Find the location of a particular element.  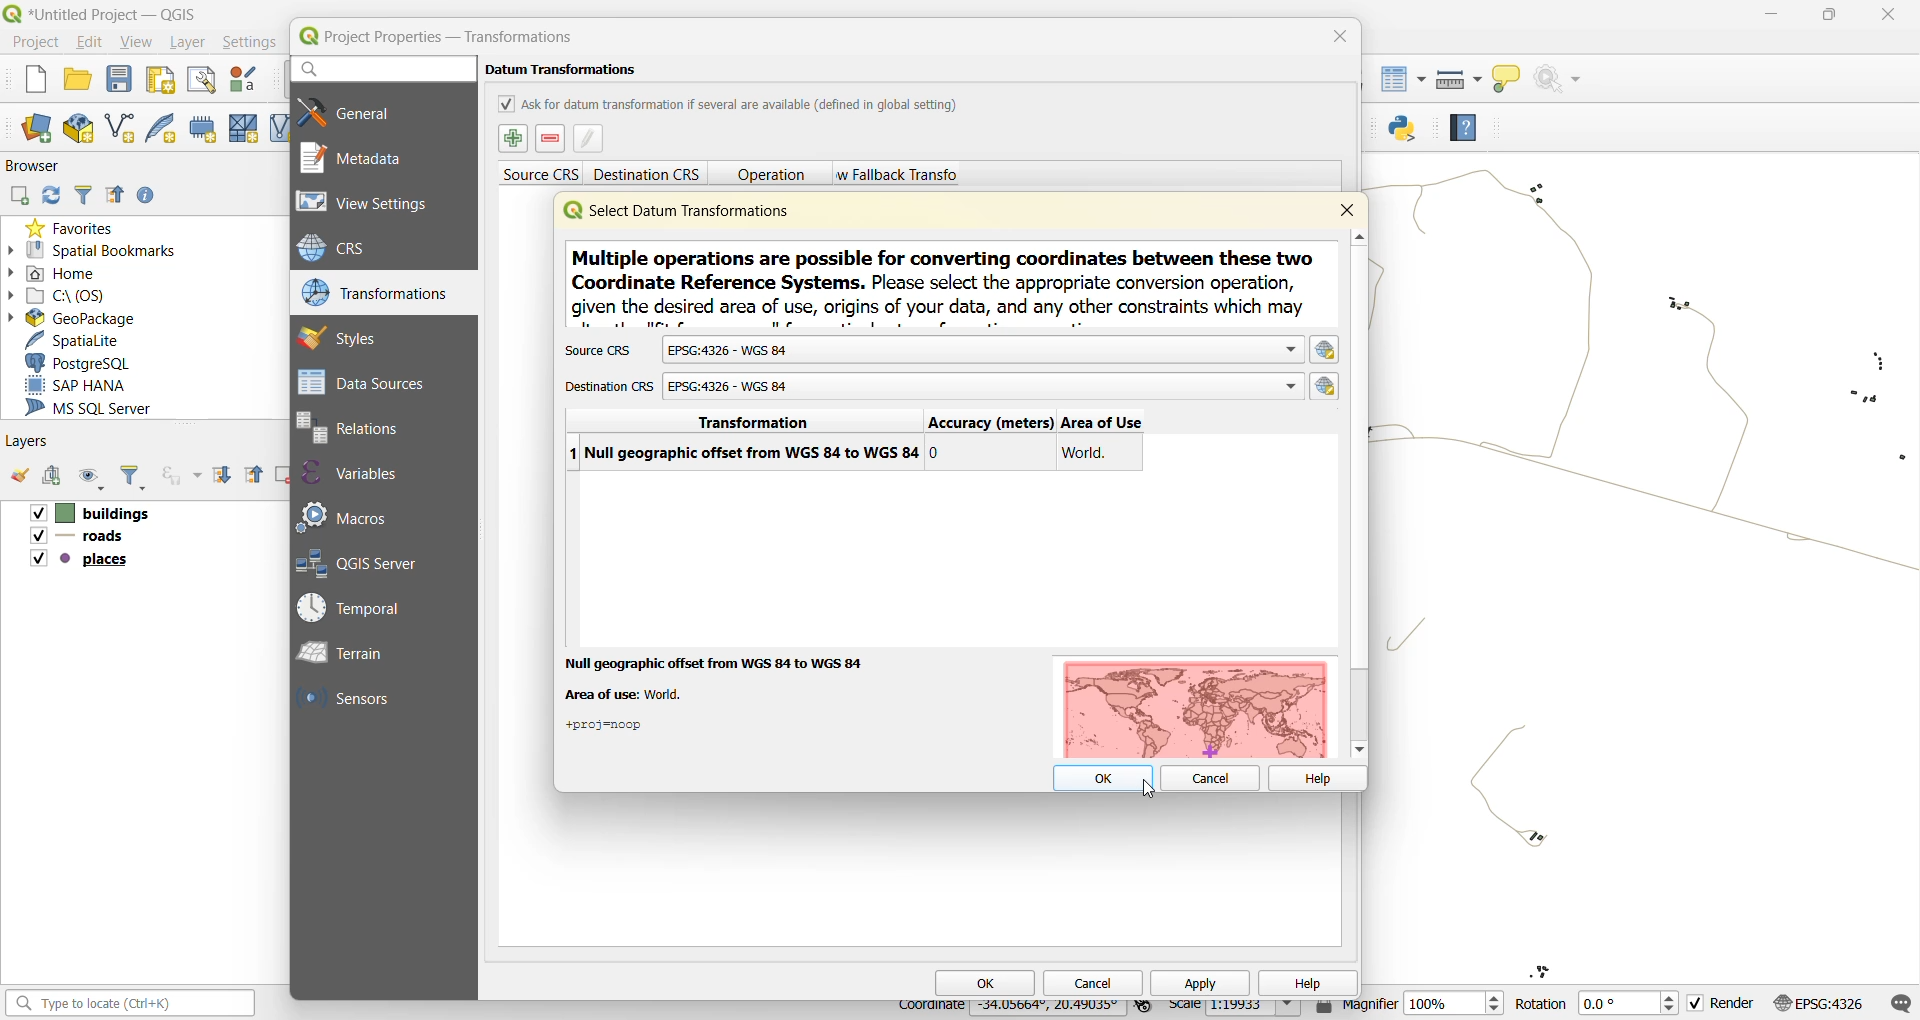

favorites is located at coordinates (70, 227).